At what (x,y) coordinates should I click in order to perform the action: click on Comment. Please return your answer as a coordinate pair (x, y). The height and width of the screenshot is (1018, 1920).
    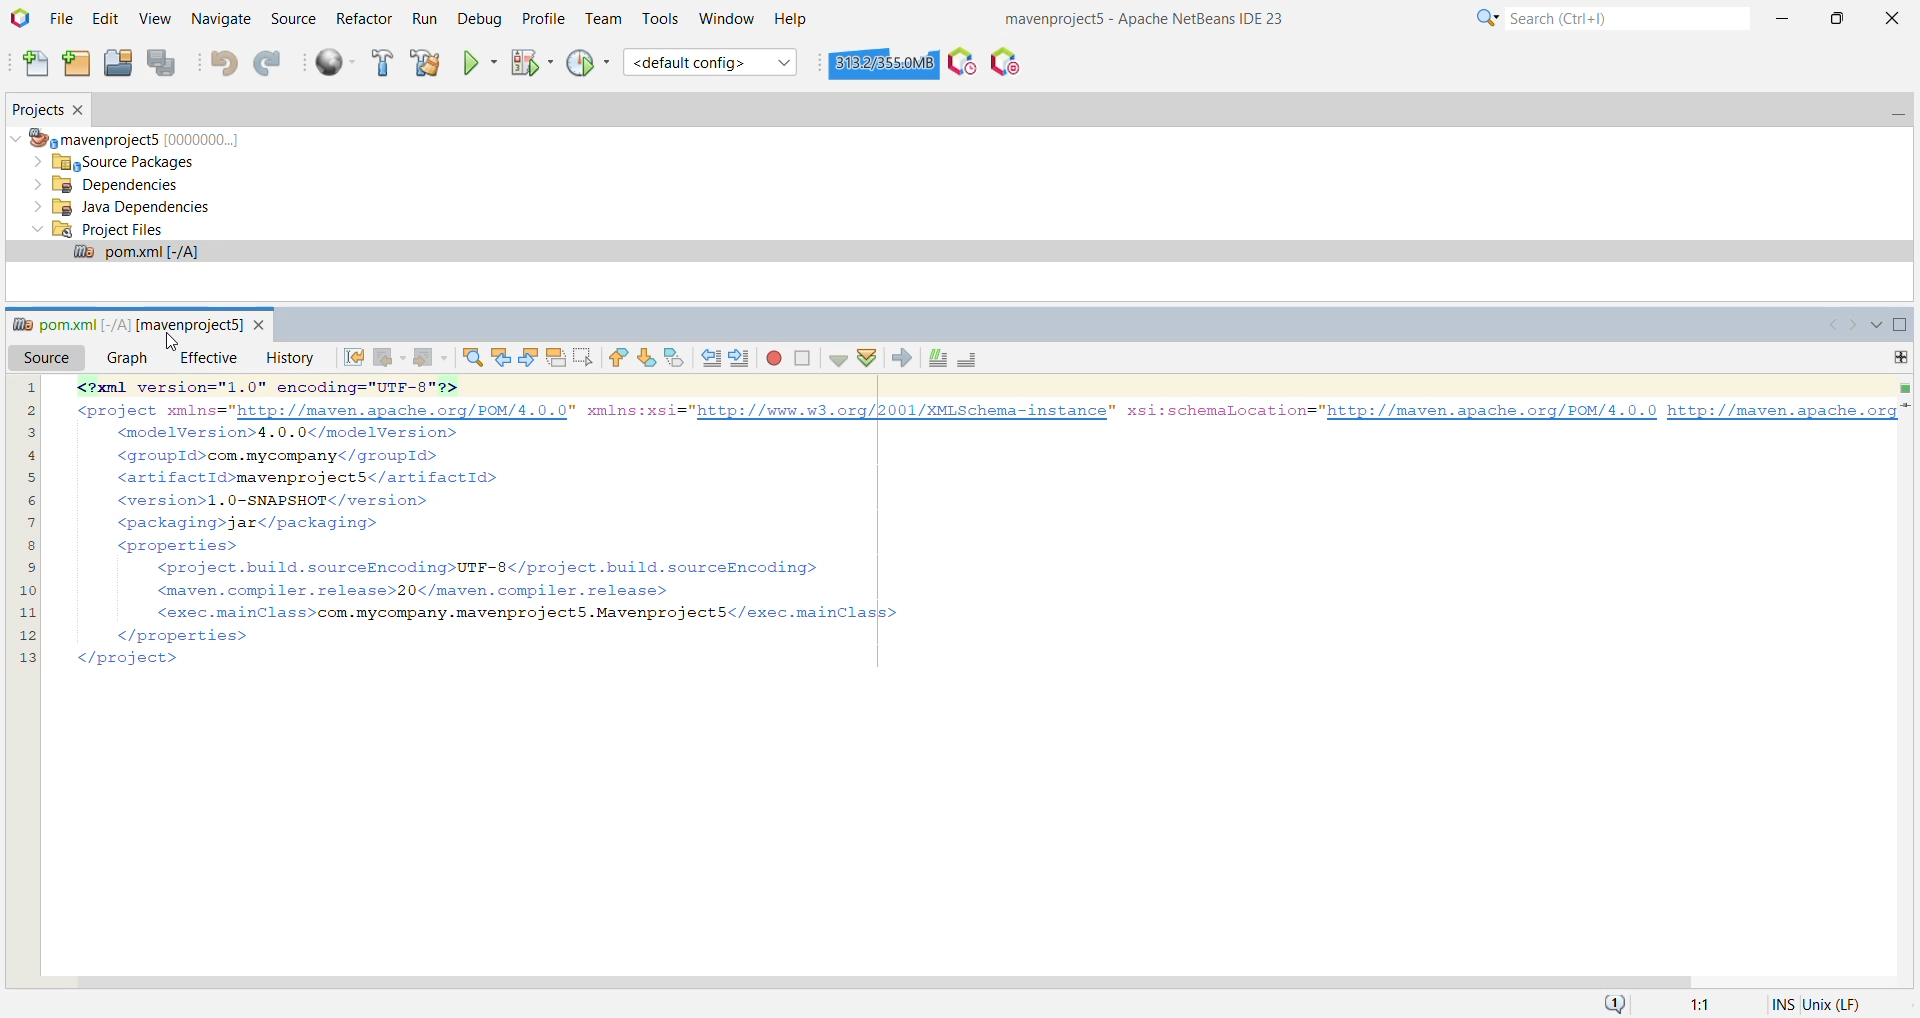
    Looking at the image, I should click on (938, 358).